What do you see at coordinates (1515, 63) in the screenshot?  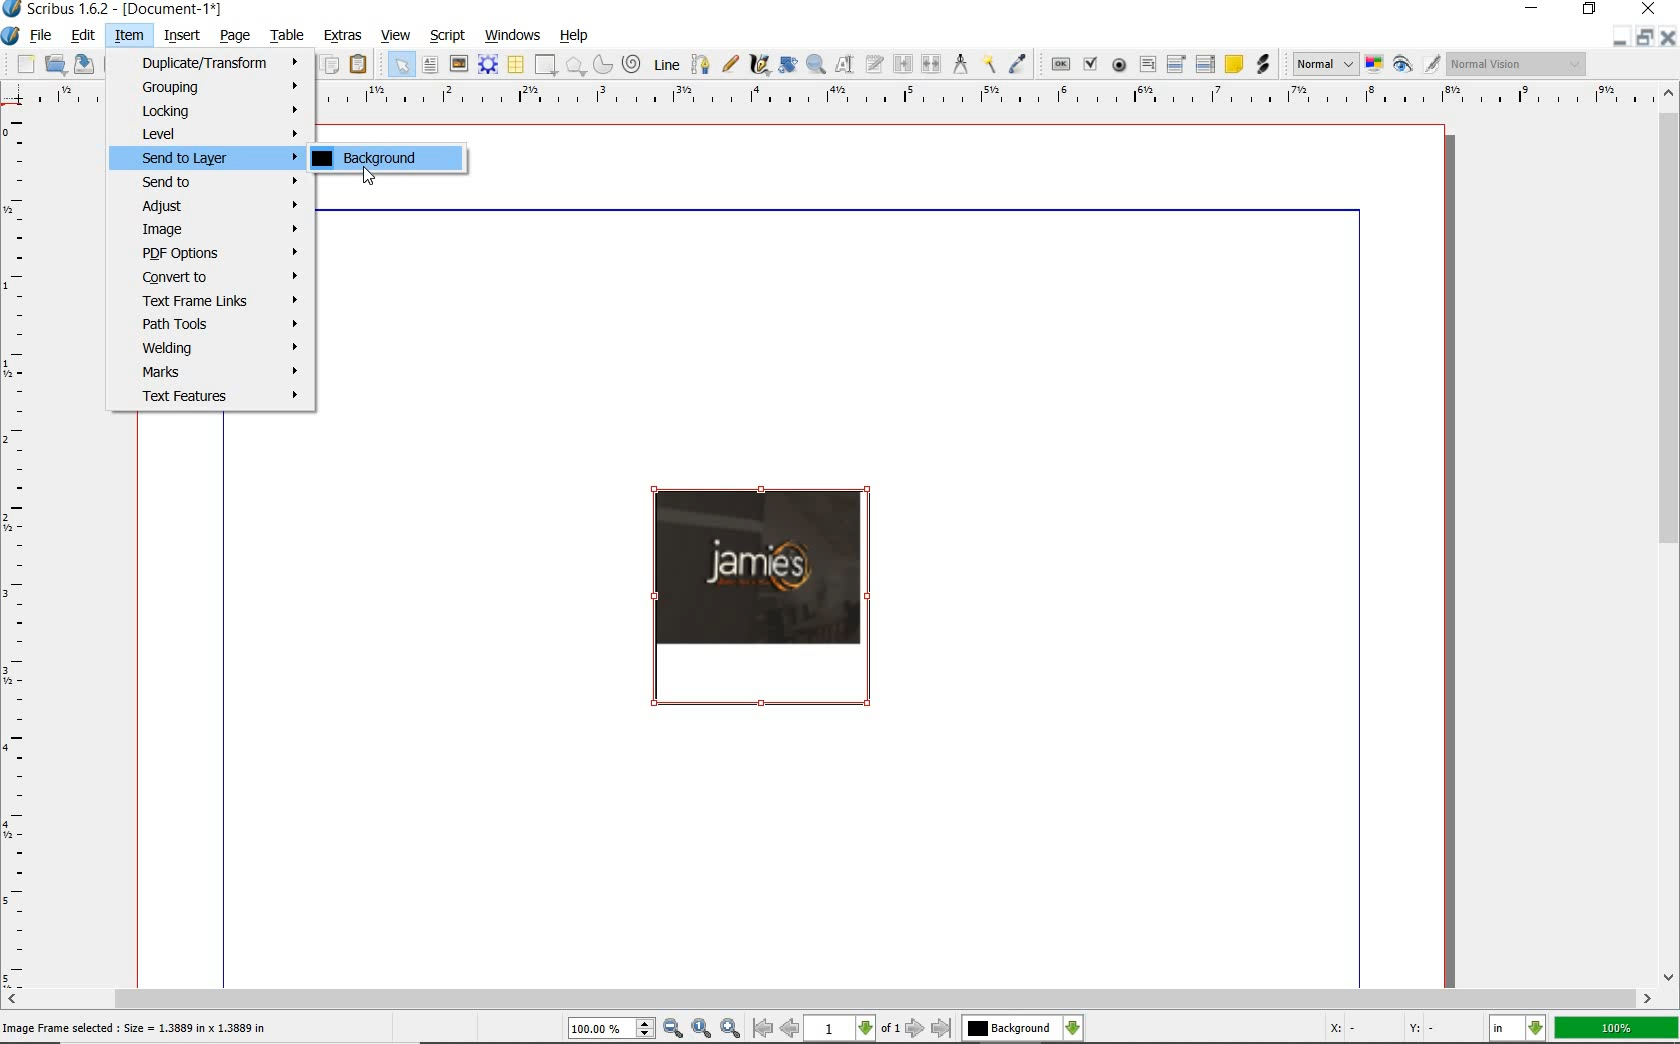 I see `visual appearance of the display: Normal Vision` at bounding box center [1515, 63].